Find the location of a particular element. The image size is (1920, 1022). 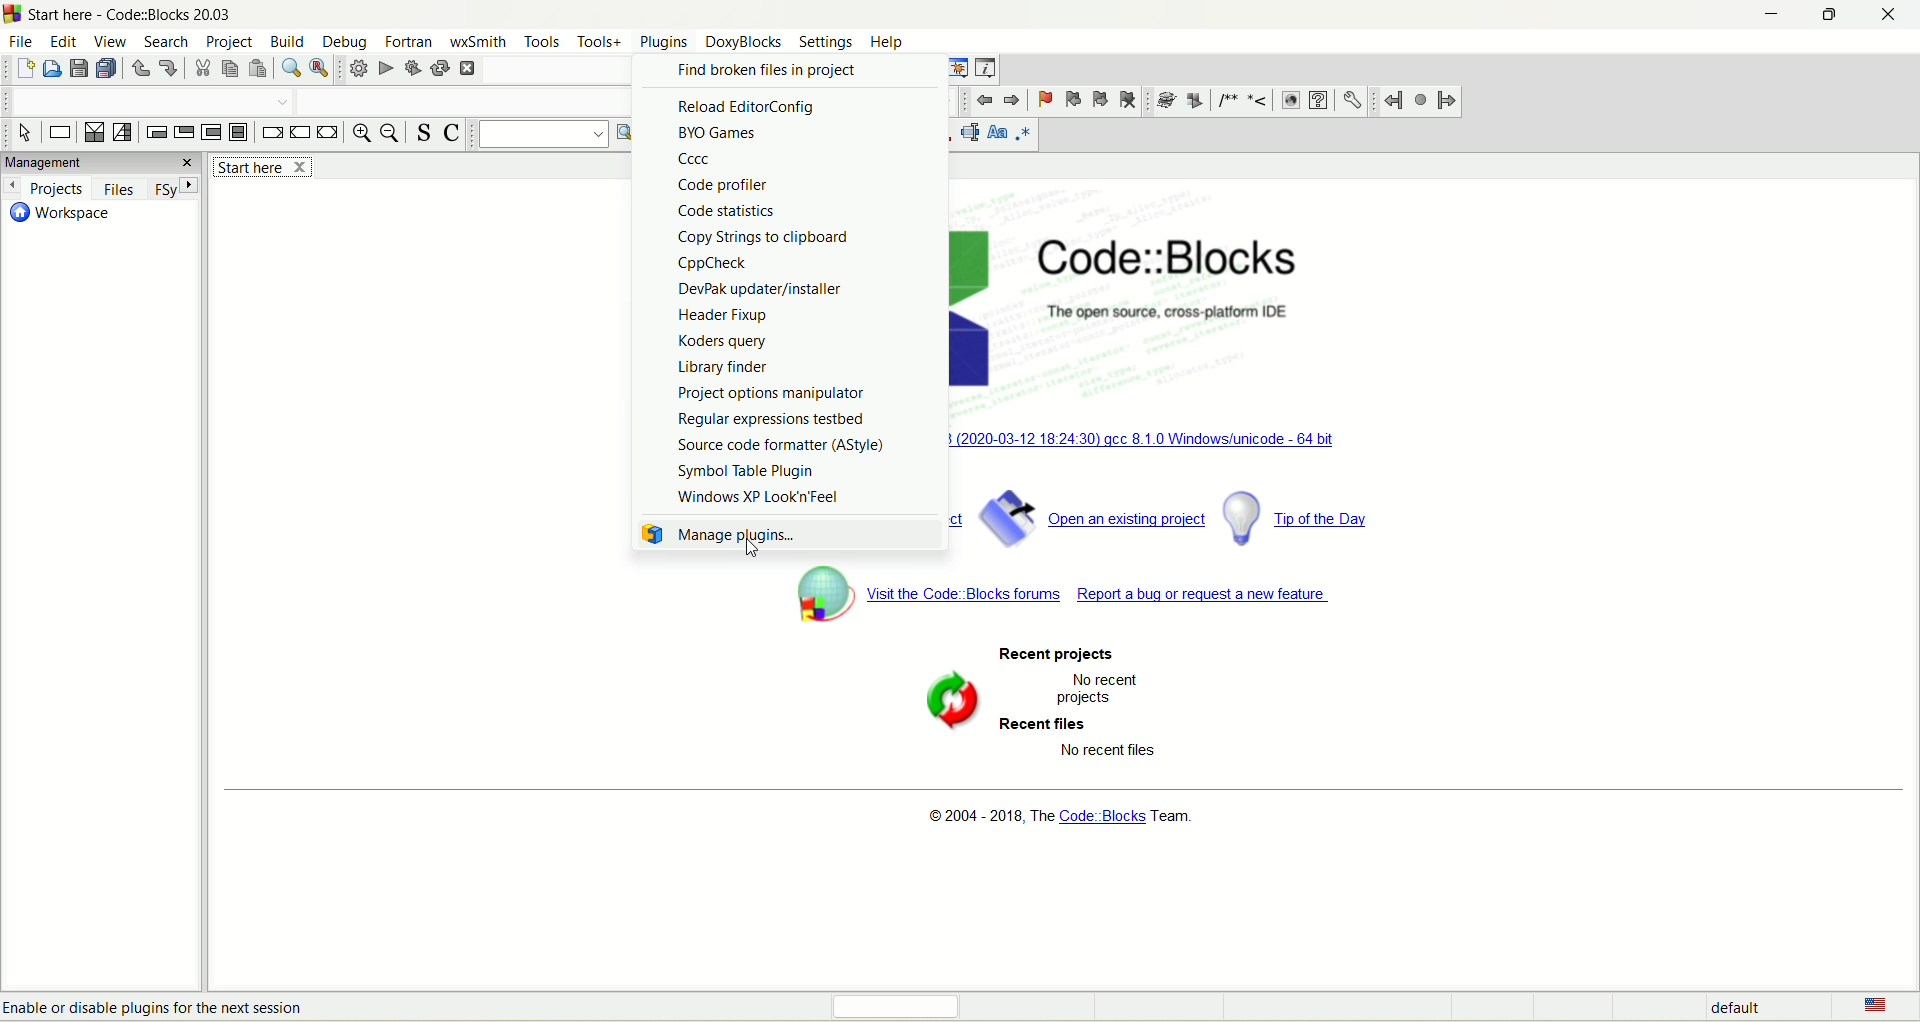

project options manipulator is located at coordinates (772, 393).